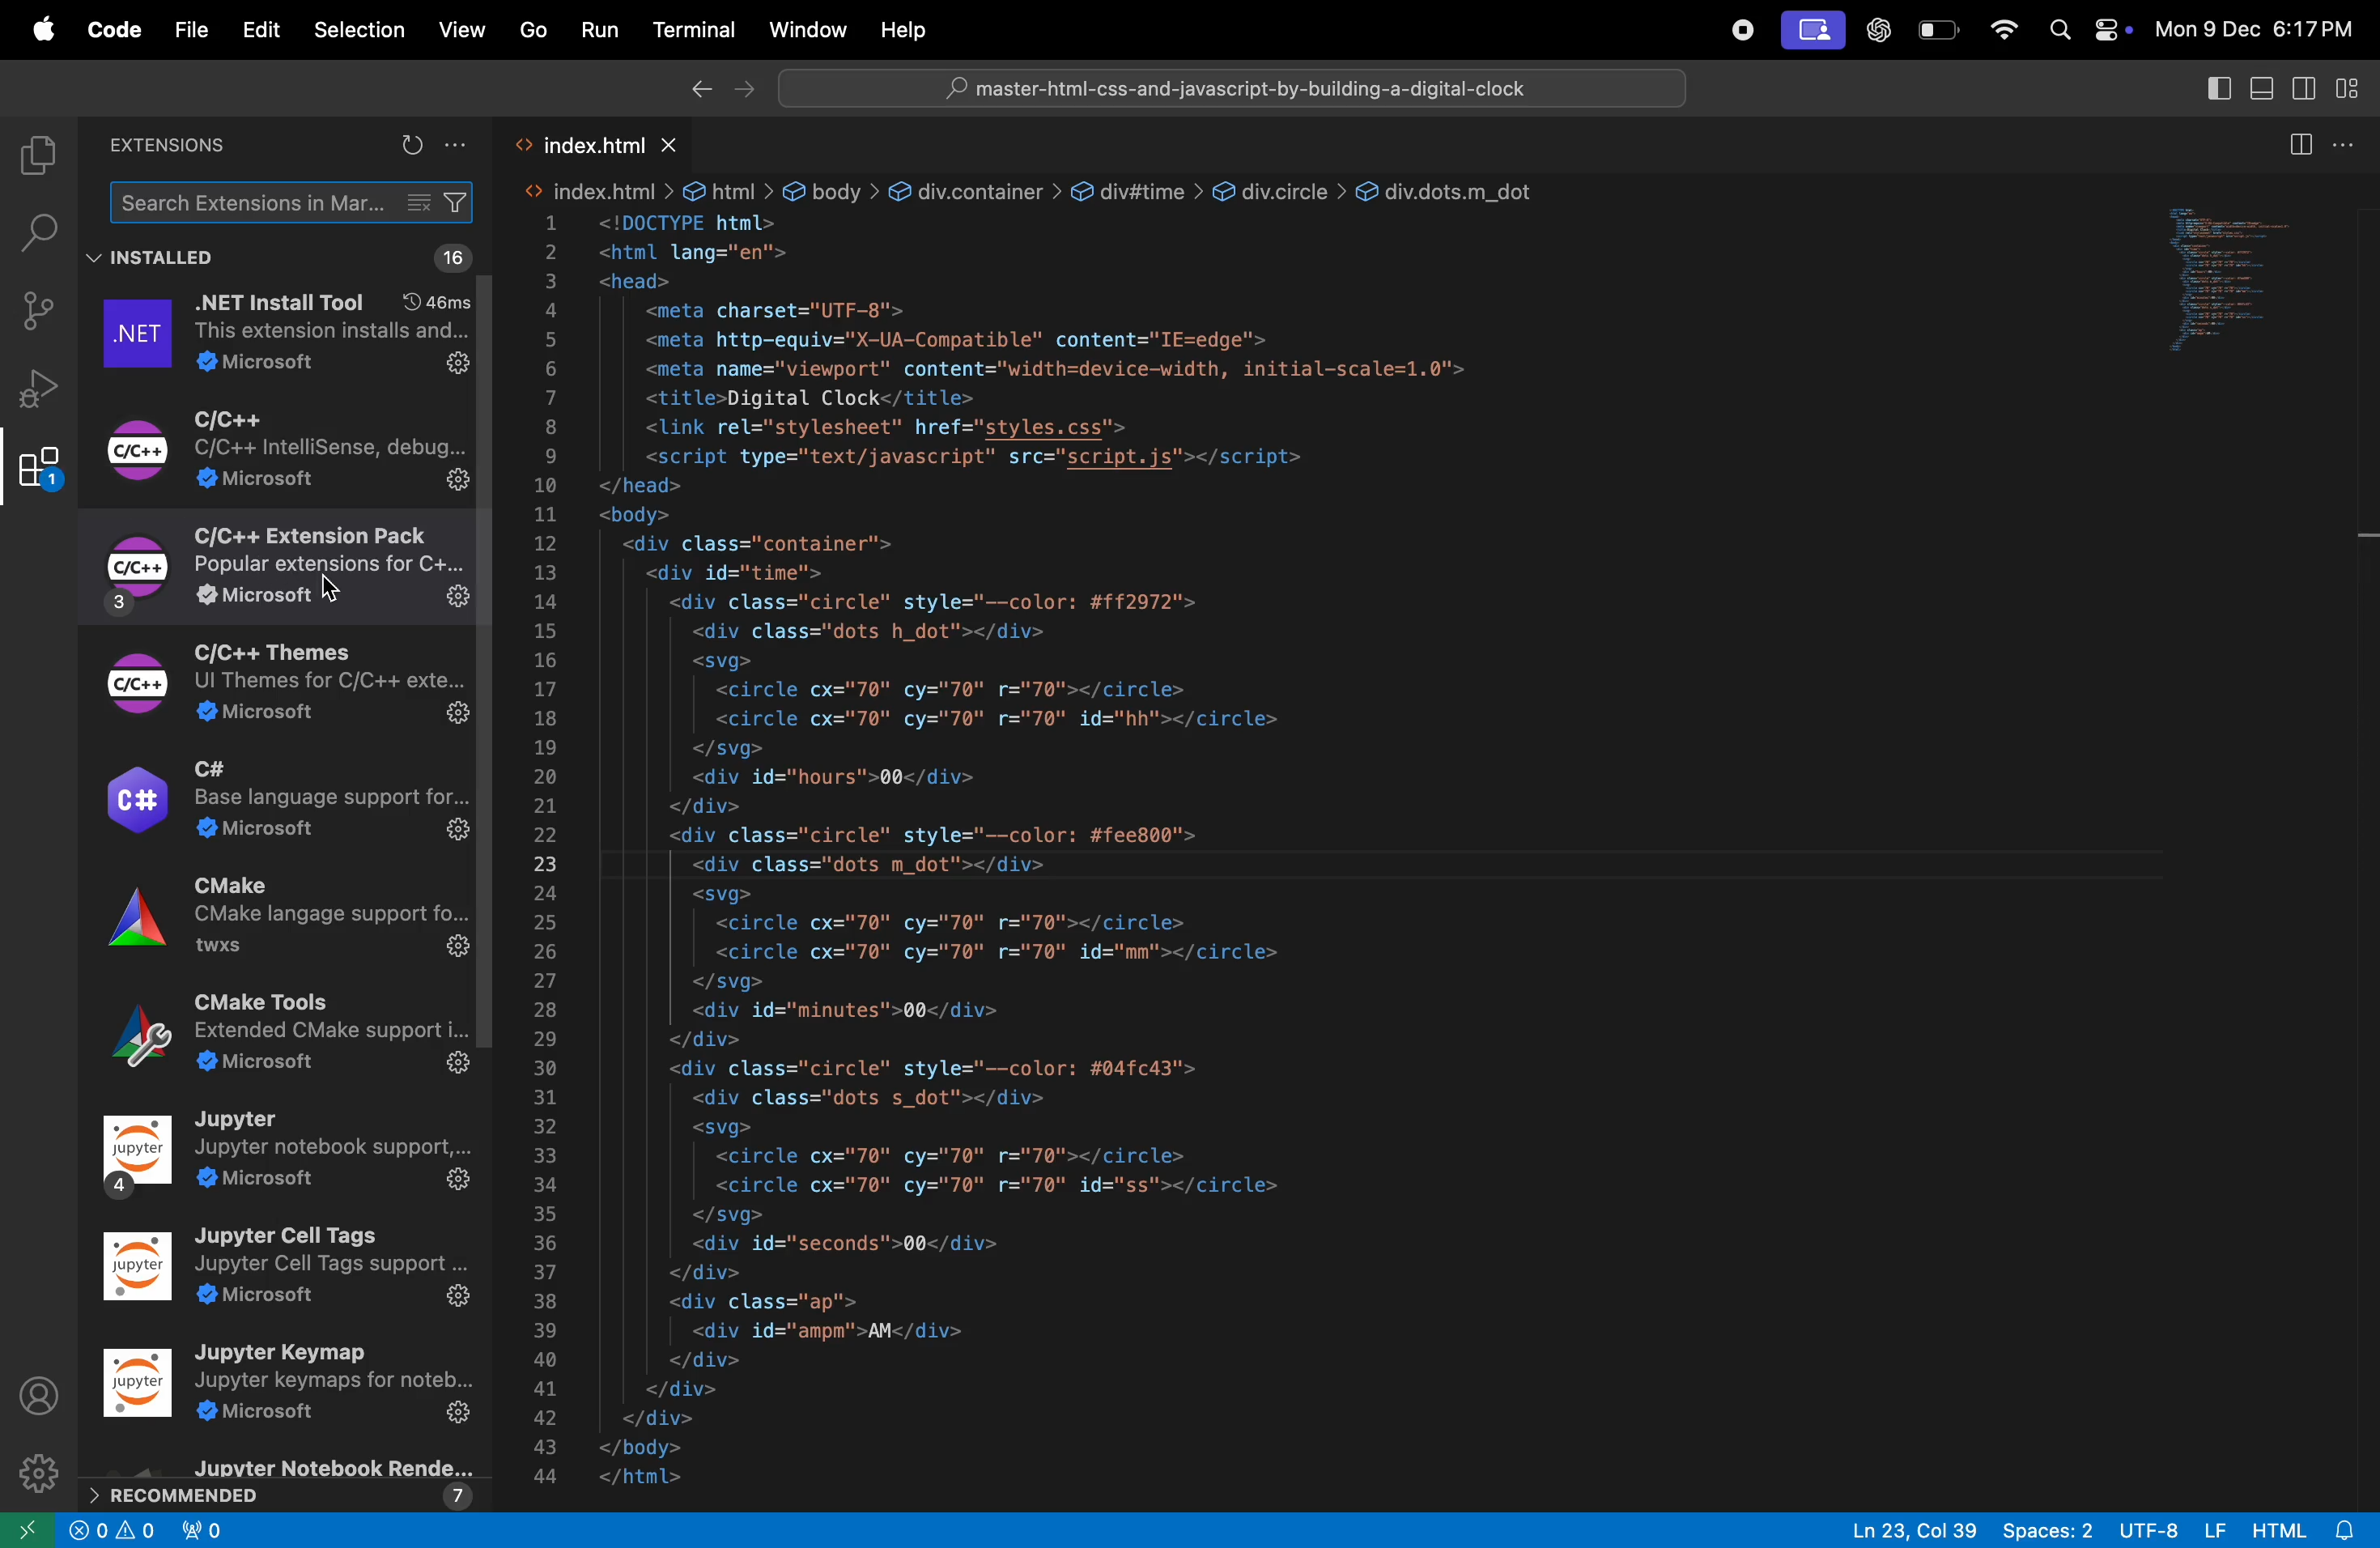 The image size is (2380, 1548). I want to click on jupyter tool extesnions, so click(289, 1273).